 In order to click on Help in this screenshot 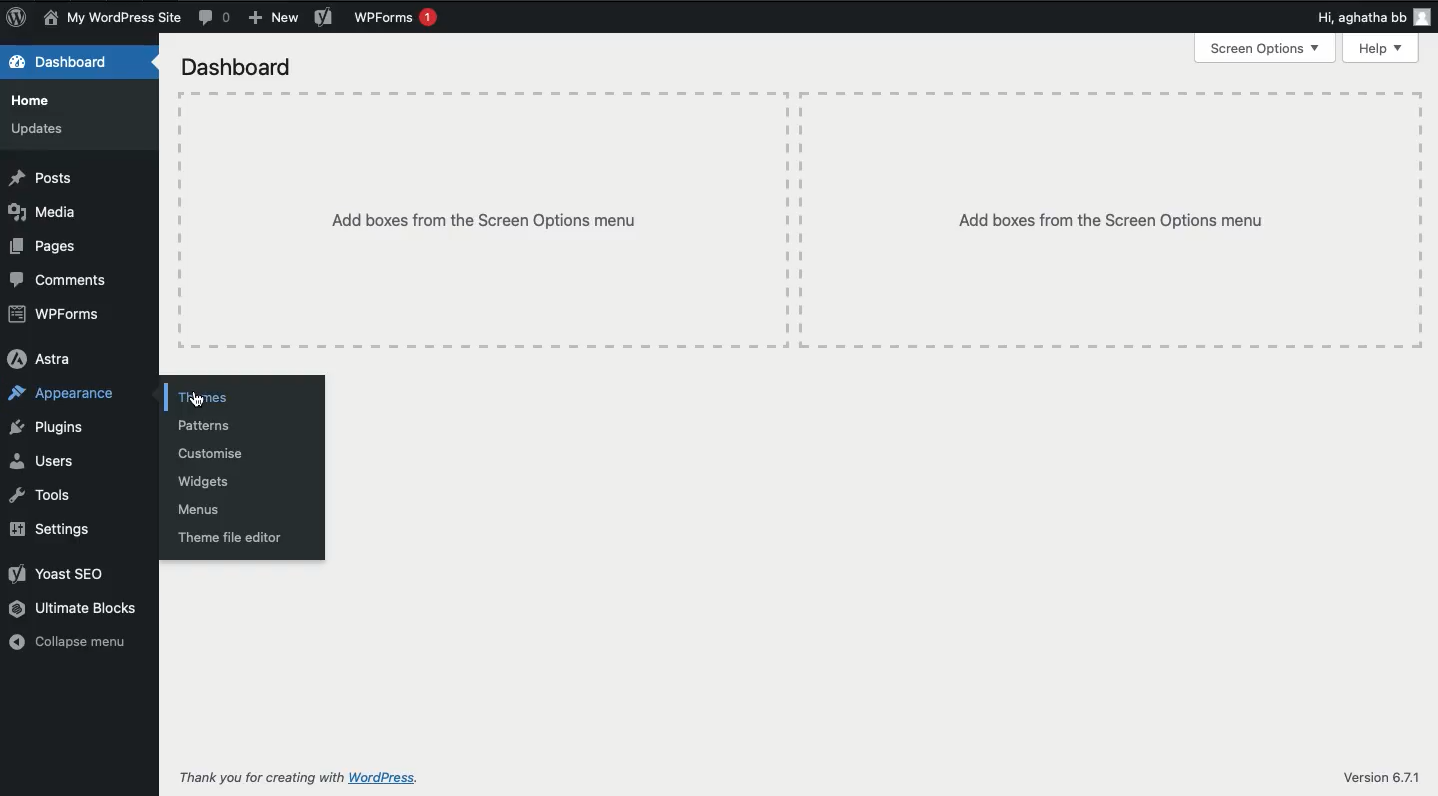, I will do `click(1380, 49)`.